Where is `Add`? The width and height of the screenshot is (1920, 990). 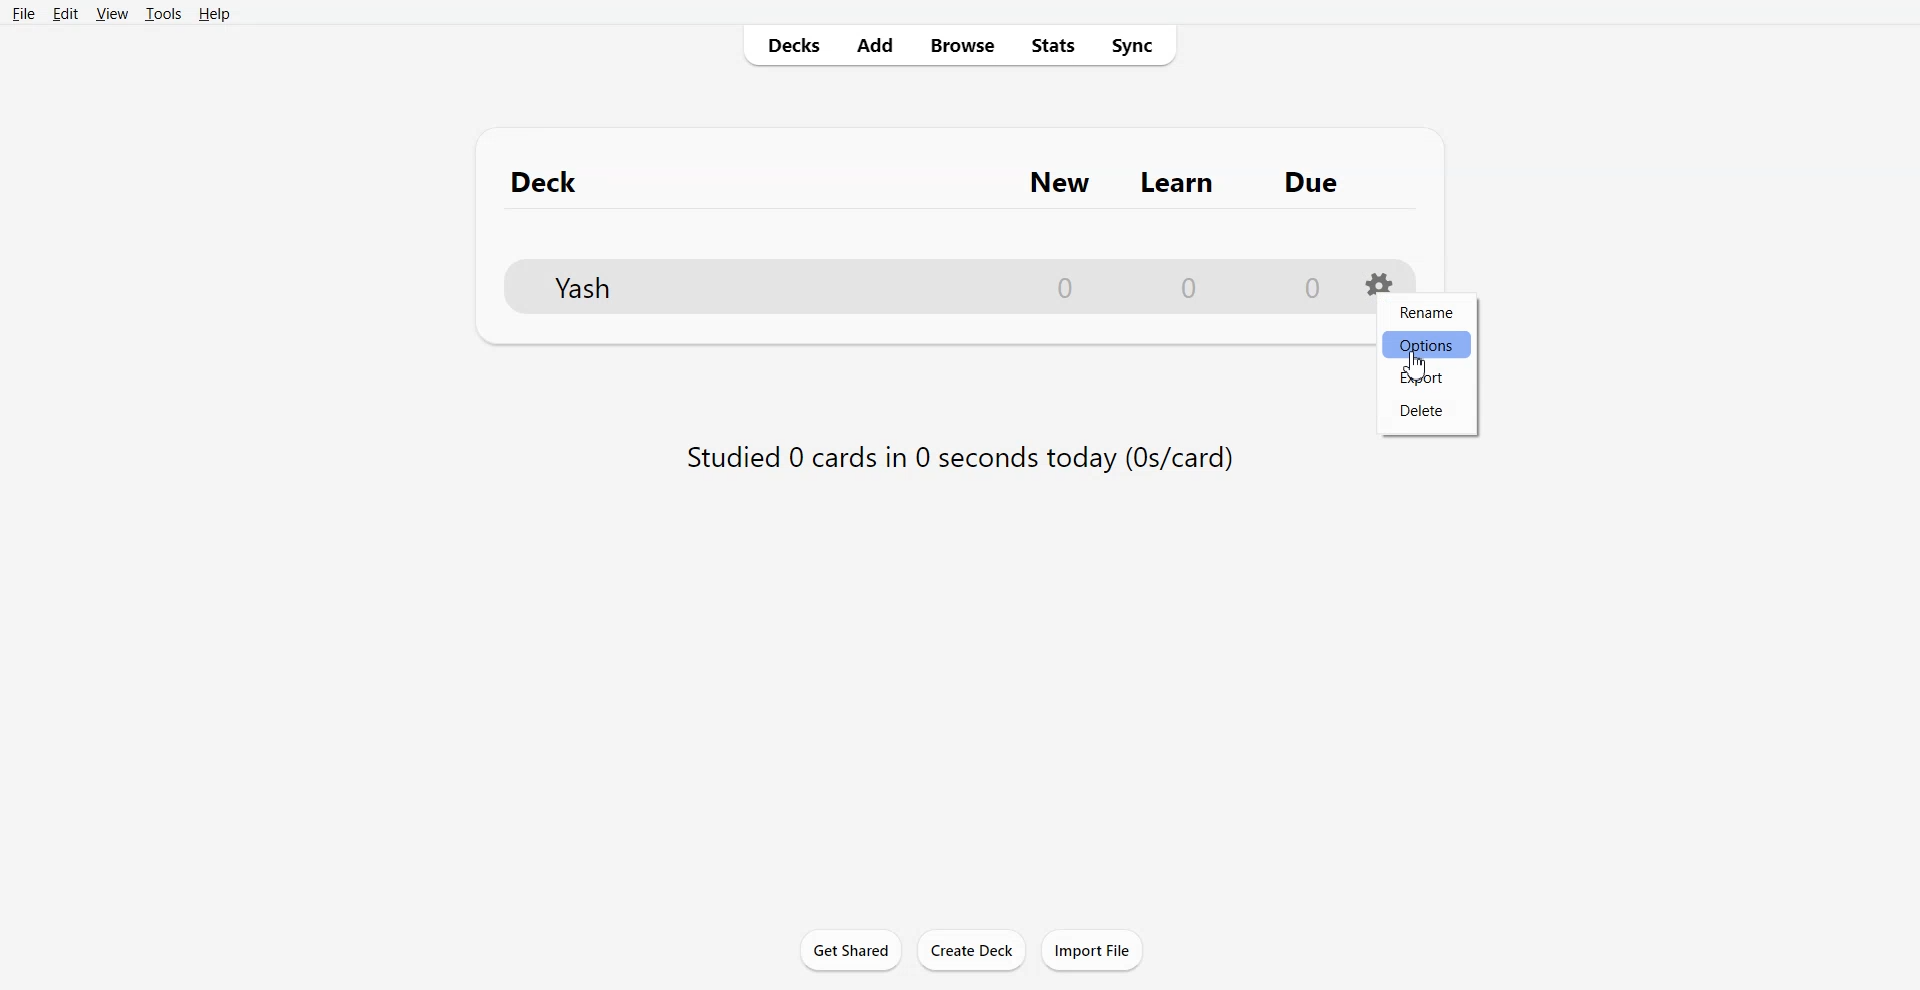 Add is located at coordinates (876, 45).